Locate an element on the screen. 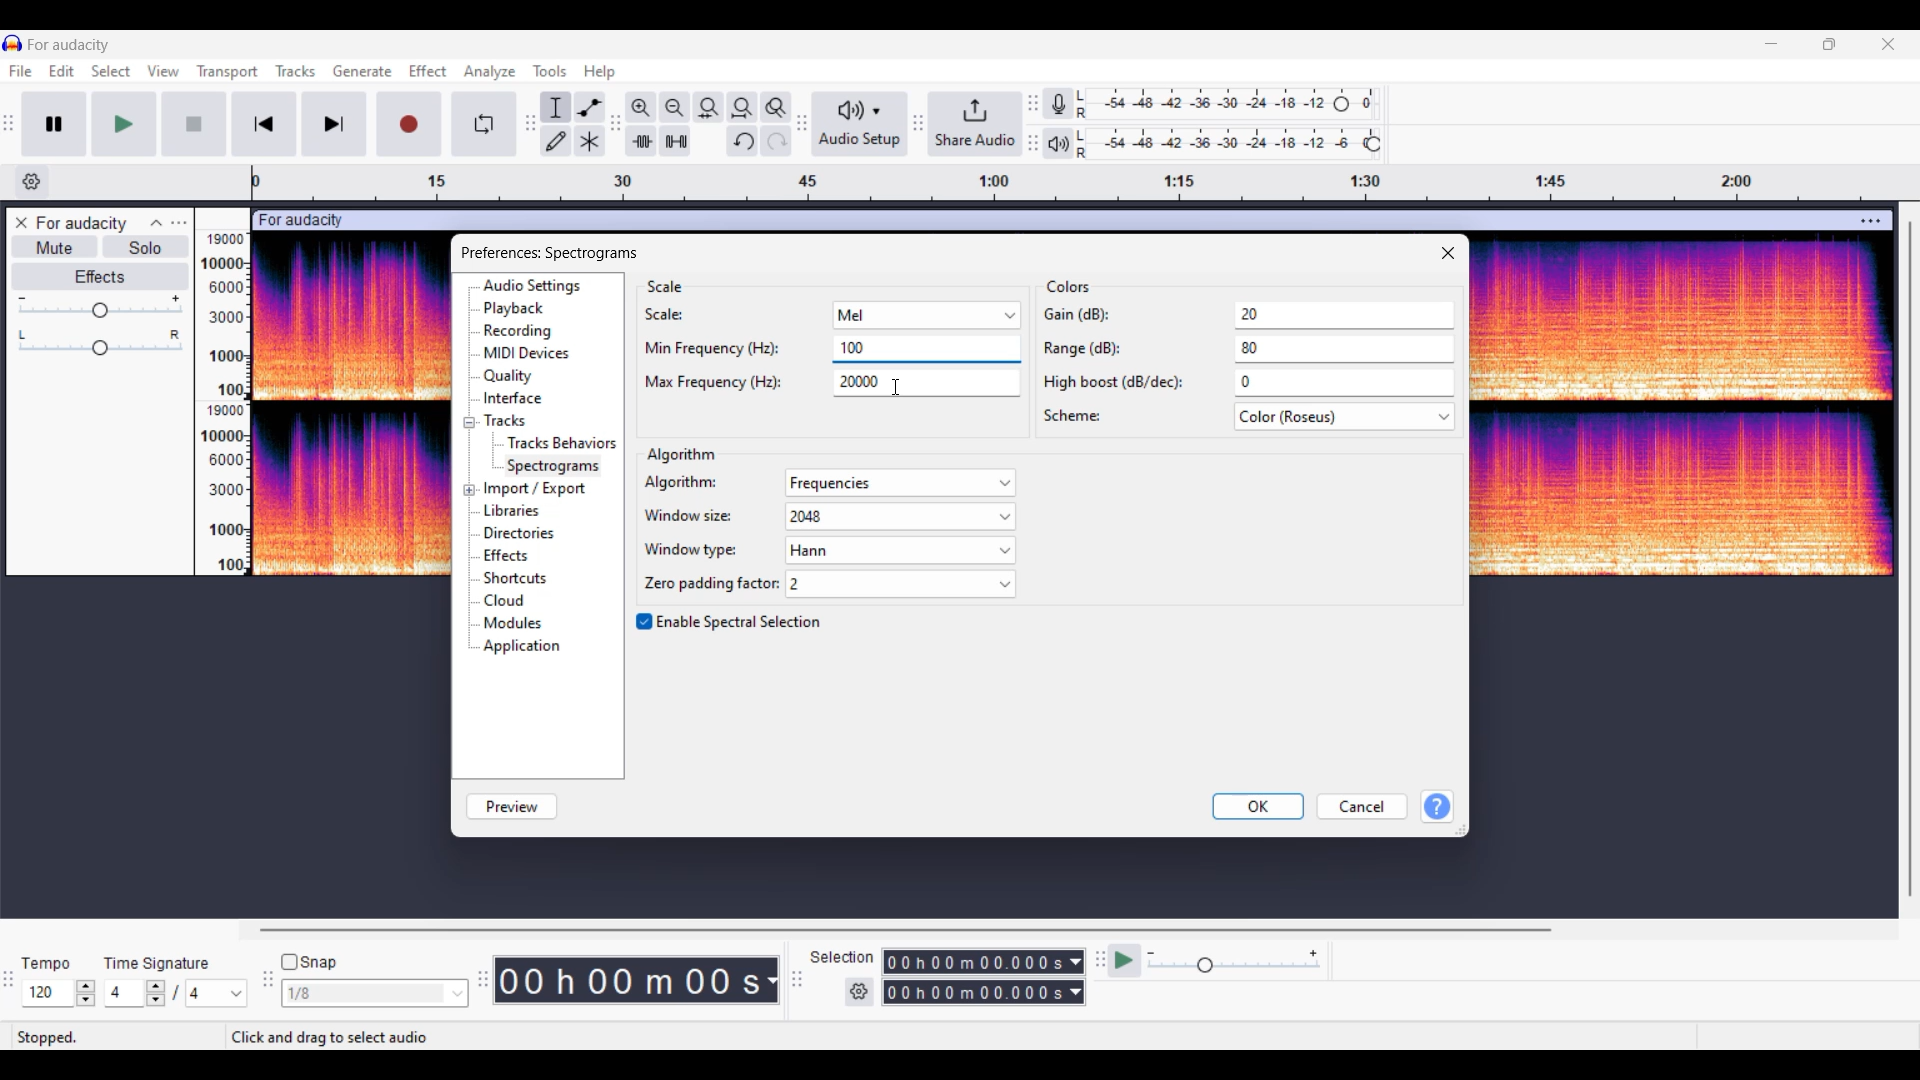  max frequency is located at coordinates (764, 384).